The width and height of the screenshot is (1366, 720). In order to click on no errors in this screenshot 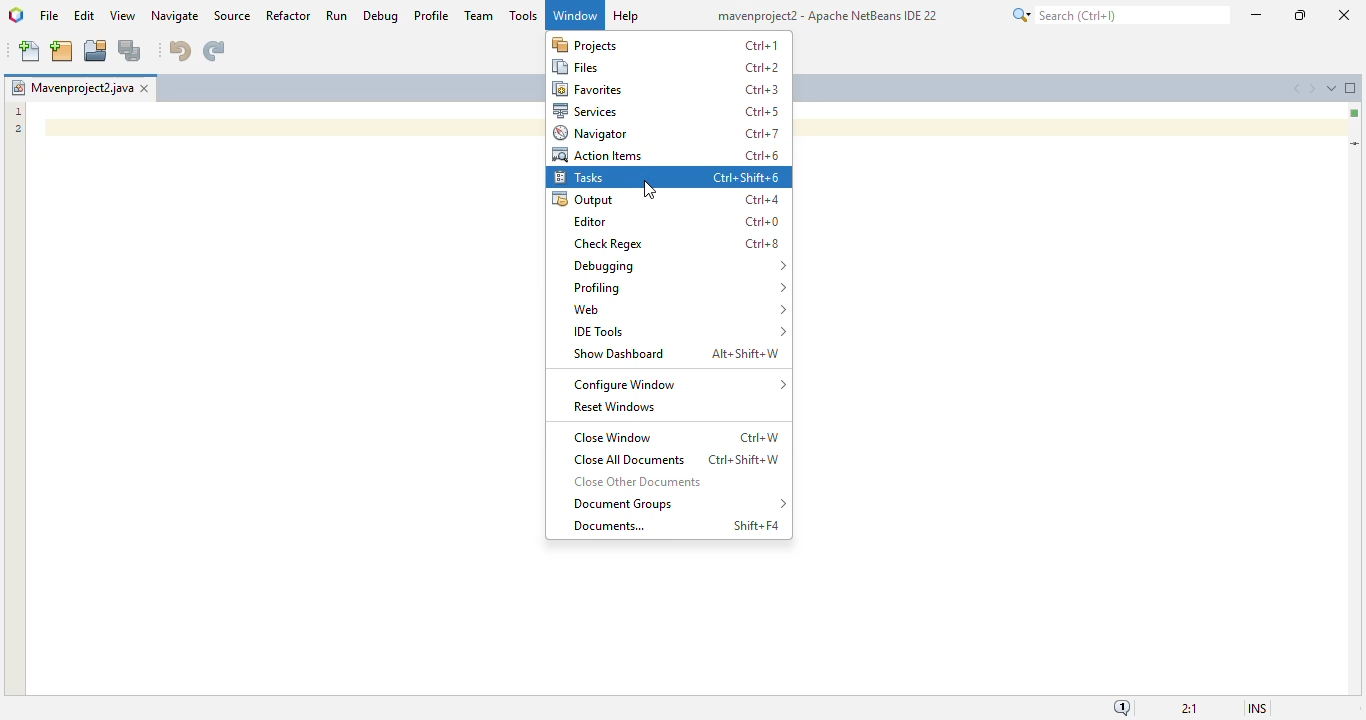, I will do `click(1354, 113)`.